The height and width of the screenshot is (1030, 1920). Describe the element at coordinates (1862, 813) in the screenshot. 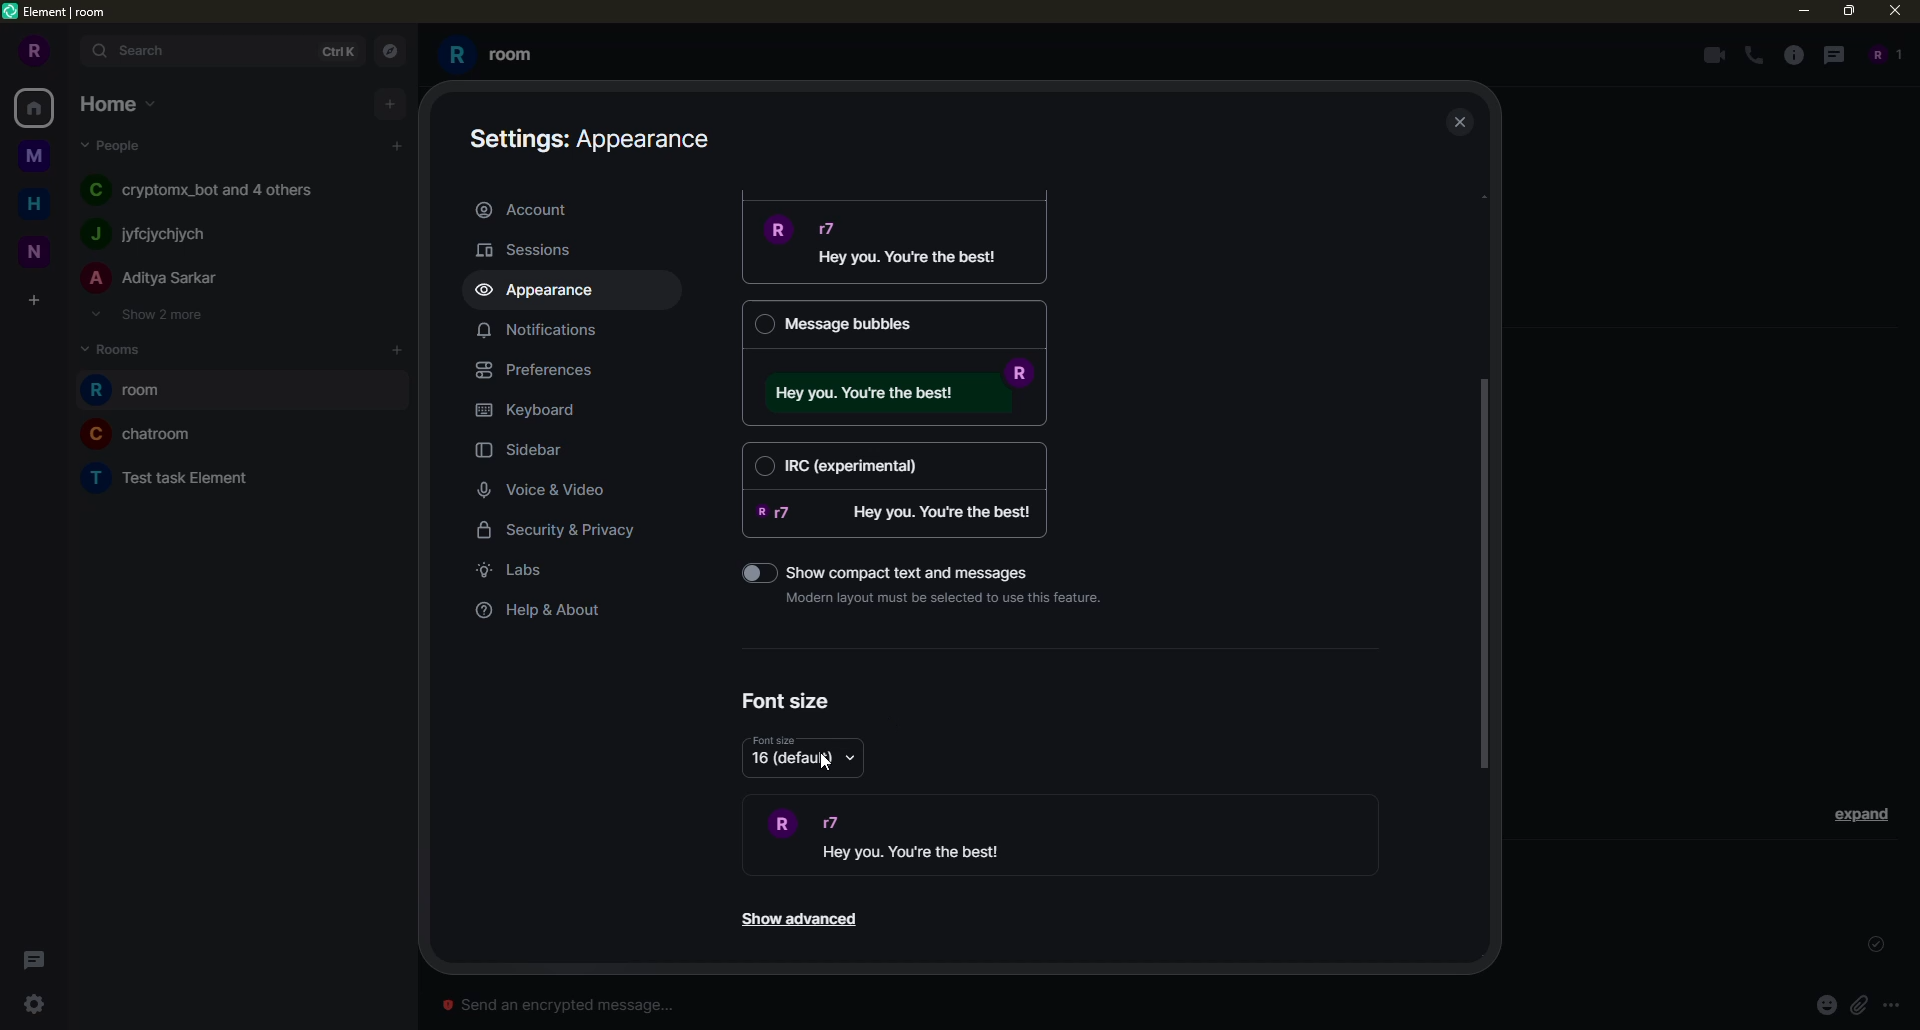

I see `expand` at that location.